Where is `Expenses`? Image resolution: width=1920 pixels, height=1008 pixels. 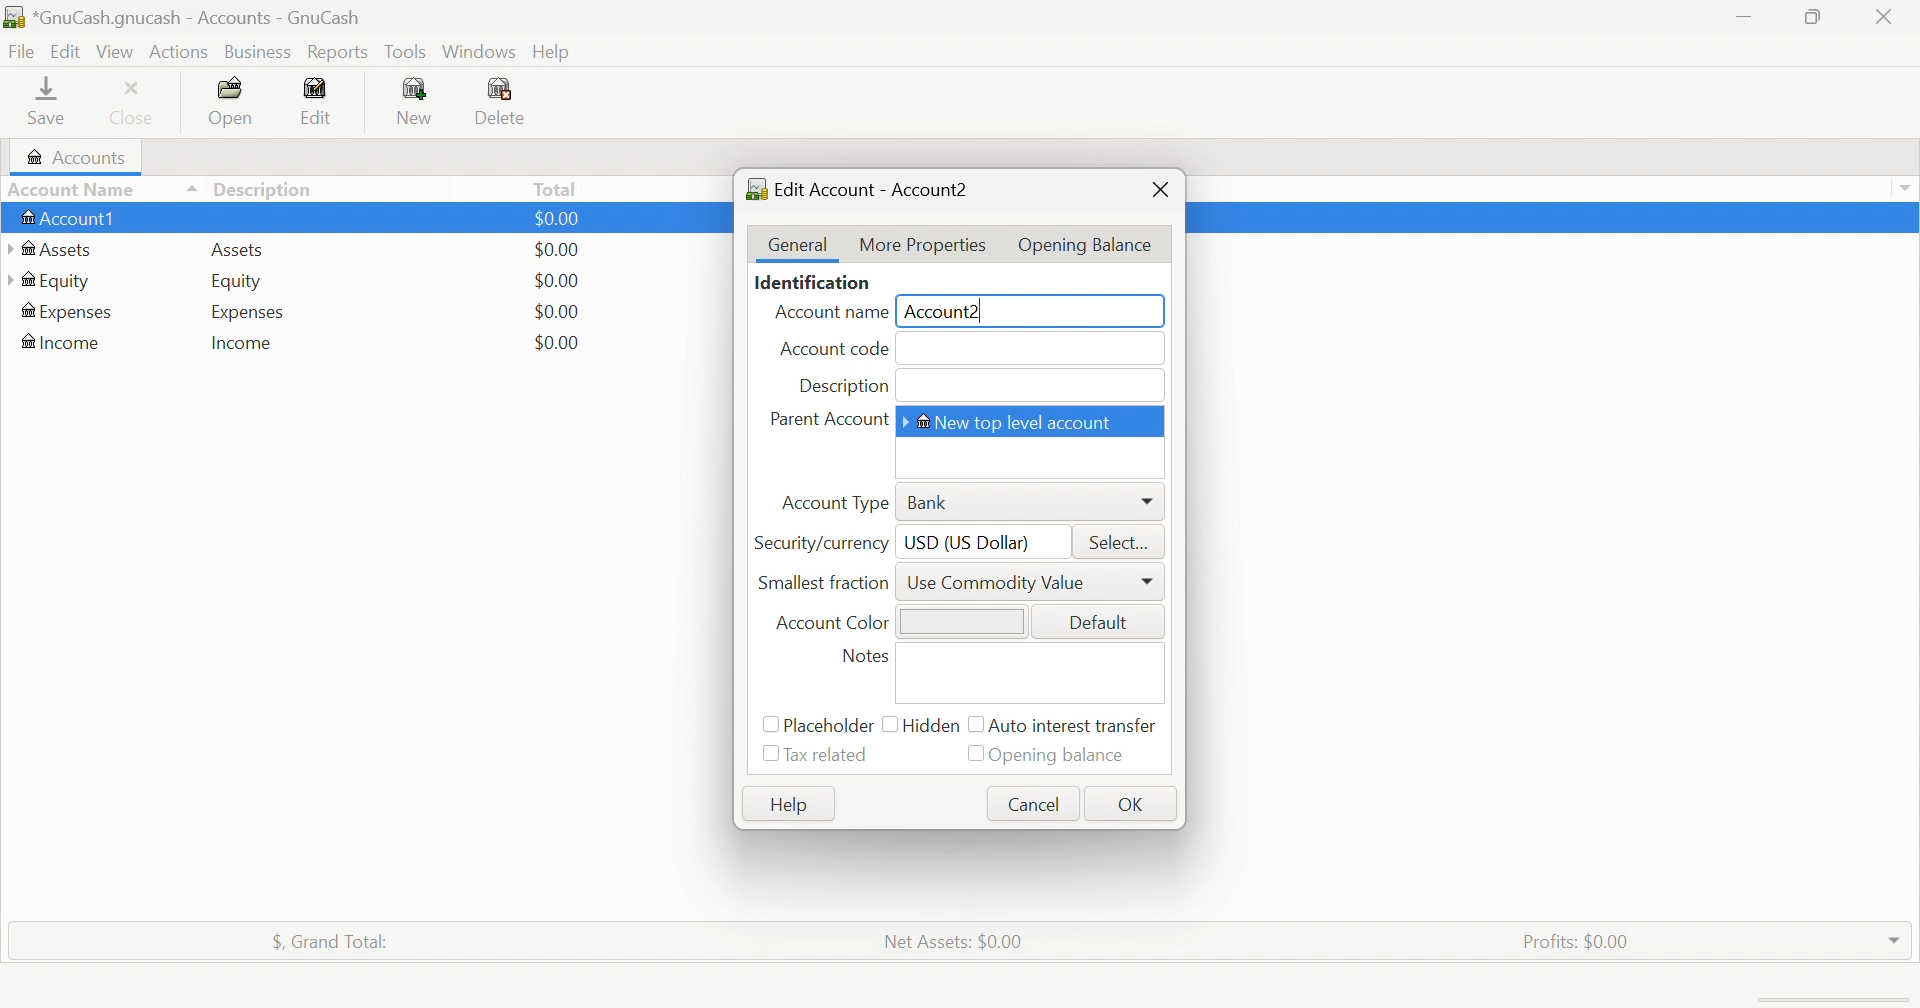 Expenses is located at coordinates (64, 312).